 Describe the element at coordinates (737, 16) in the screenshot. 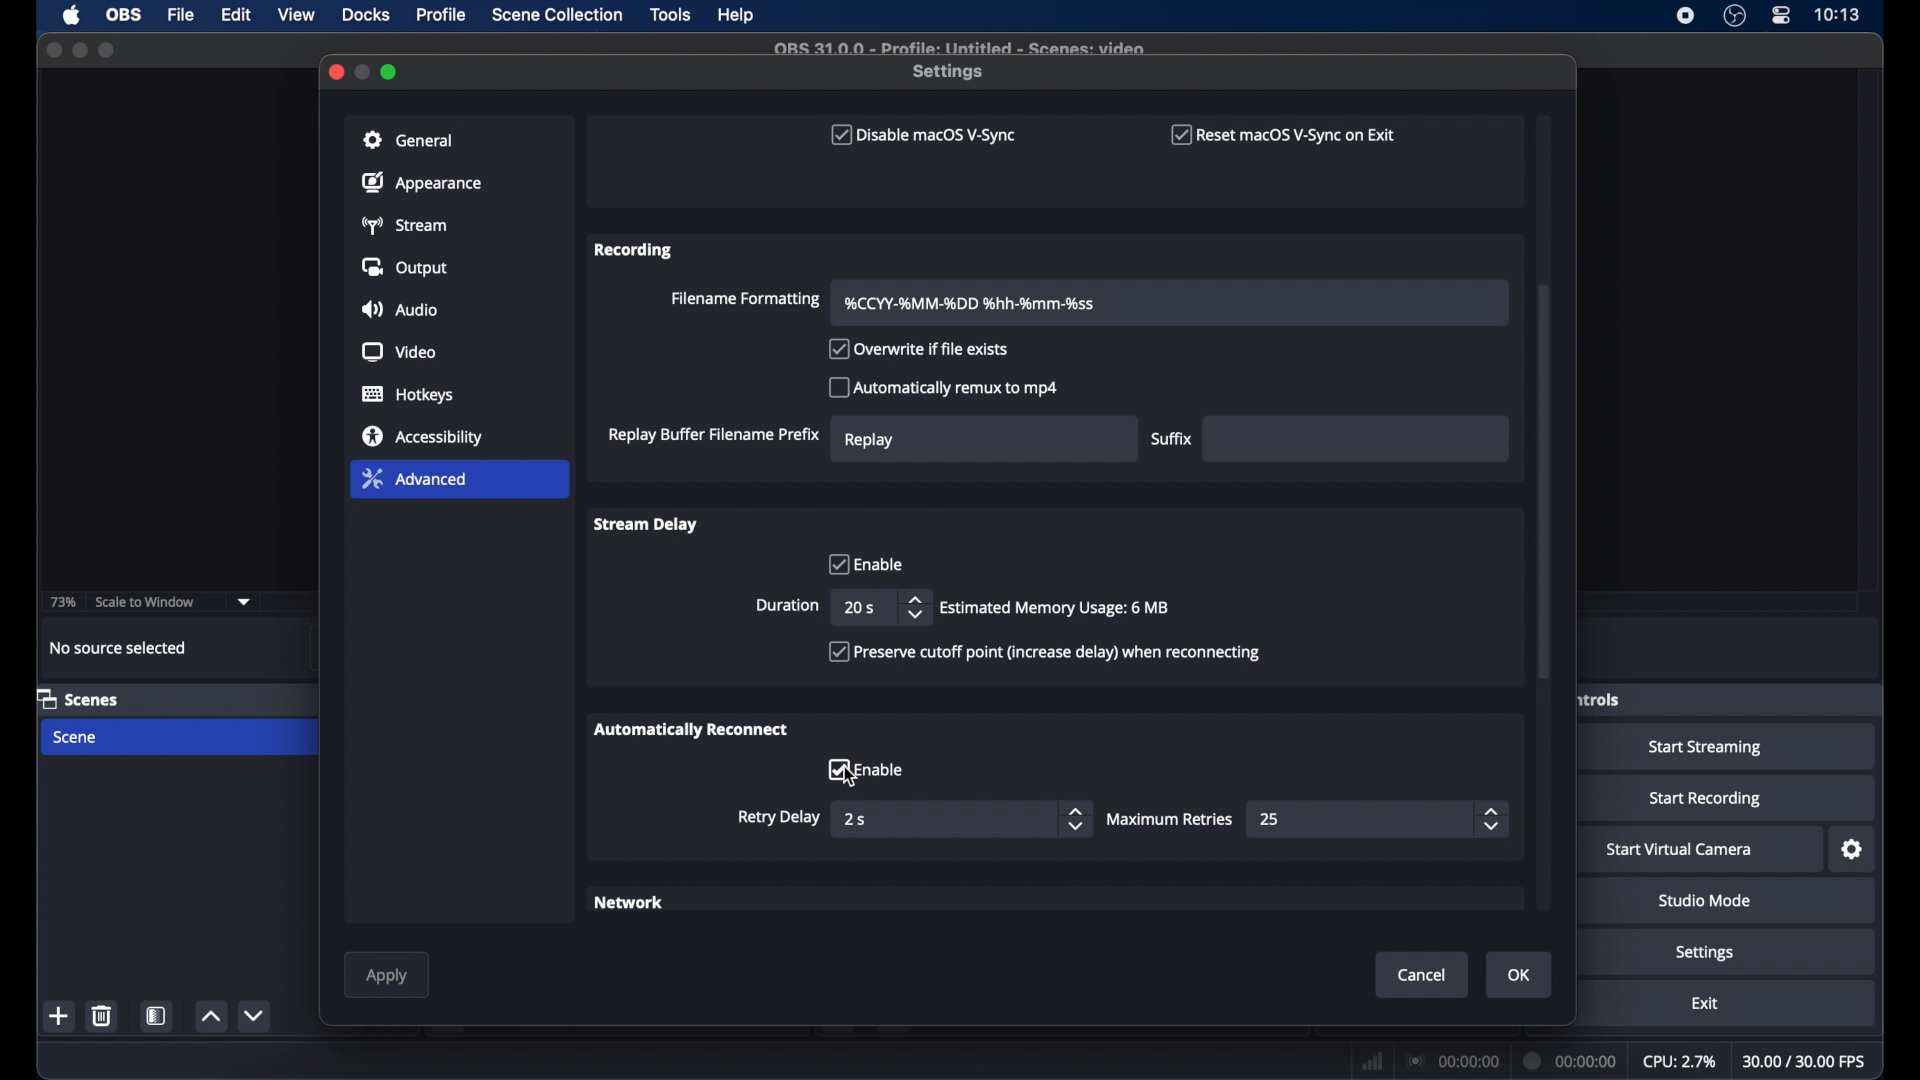

I see `help` at that location.